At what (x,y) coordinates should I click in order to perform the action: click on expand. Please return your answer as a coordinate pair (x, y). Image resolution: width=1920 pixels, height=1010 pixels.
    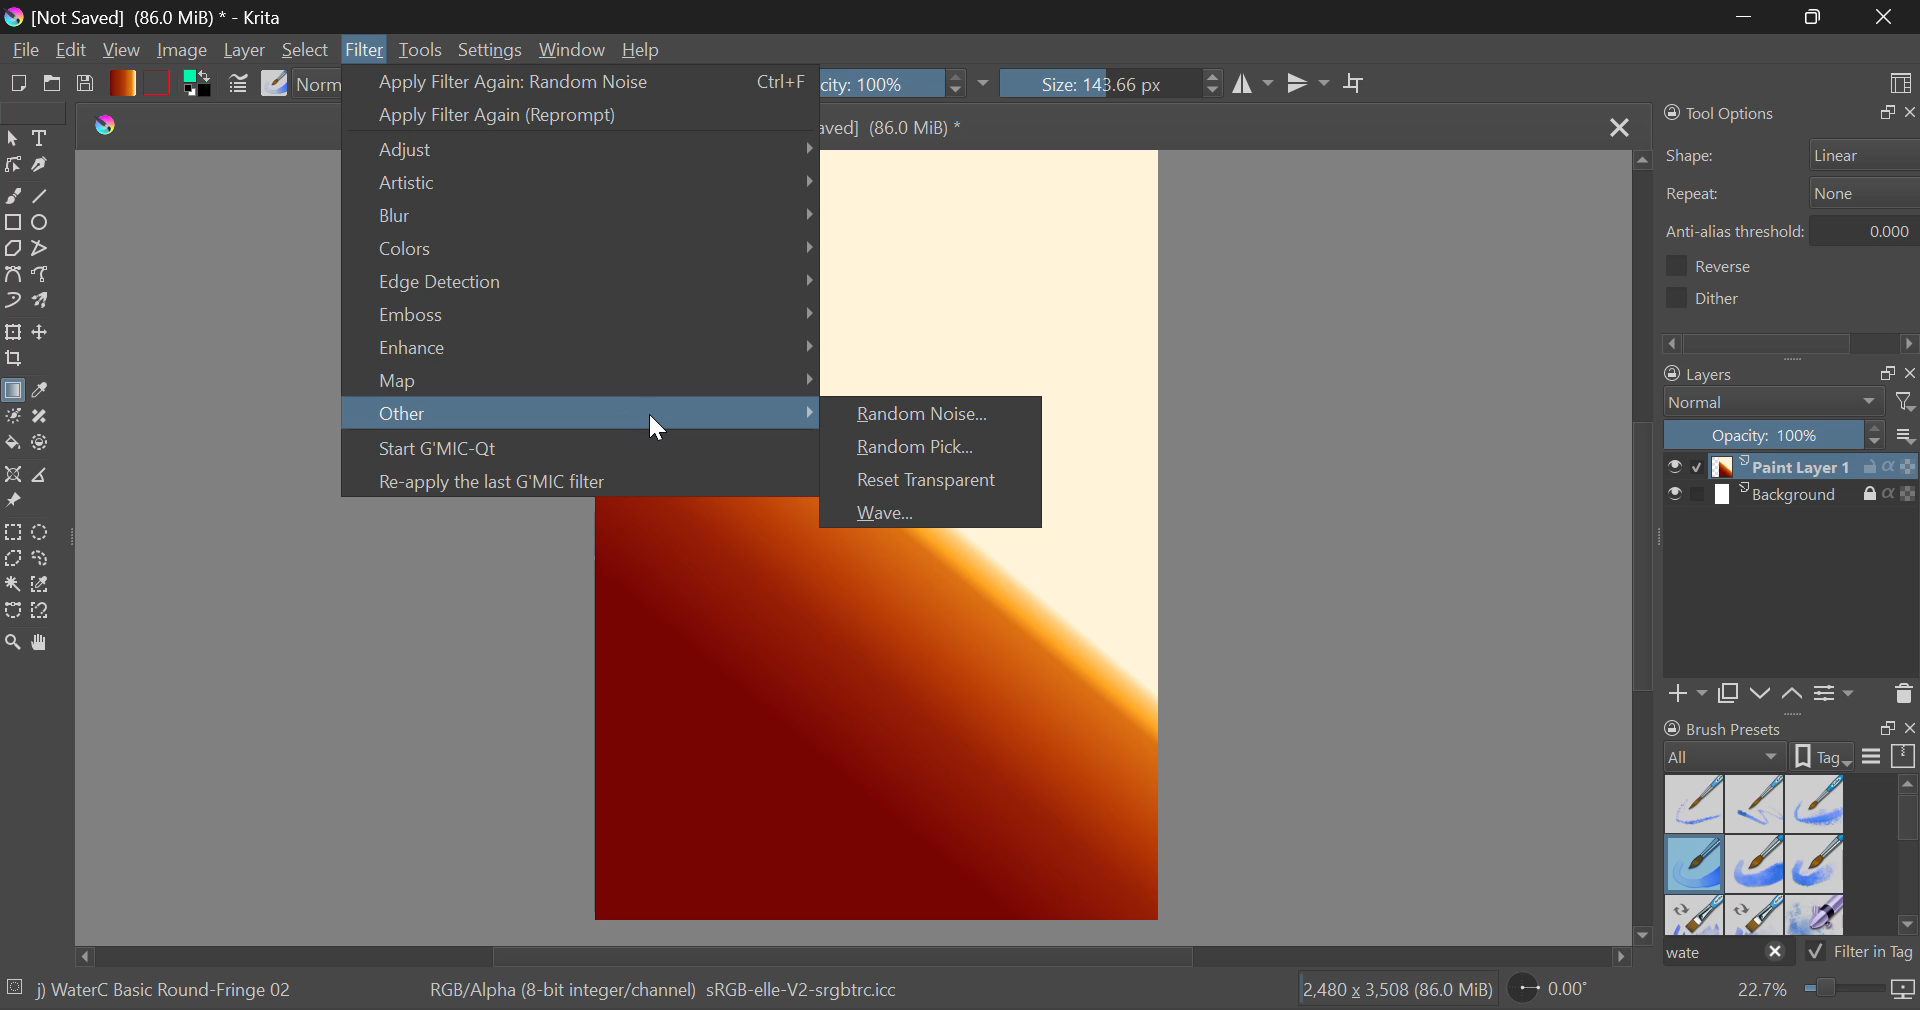
    Looking at the image, I should click on (1887, 728).